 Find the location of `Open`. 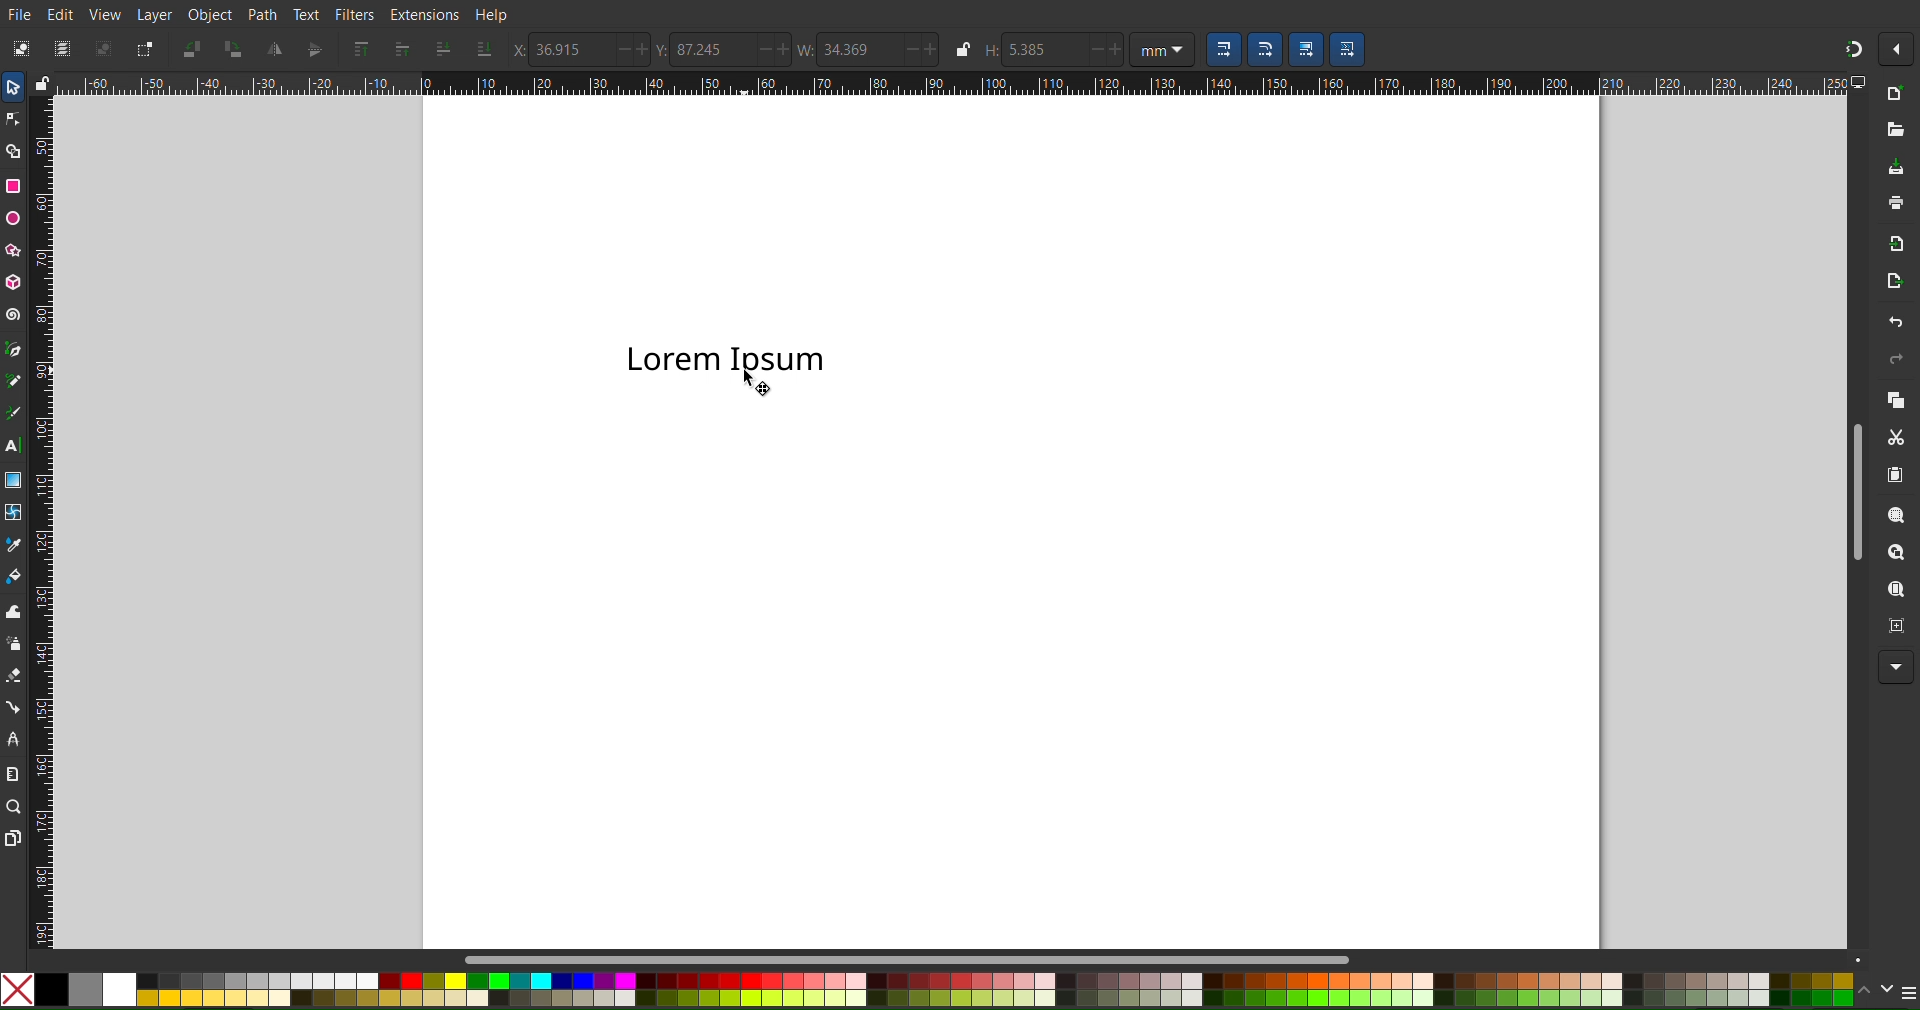

Open is located at coordinates (1895, 129).